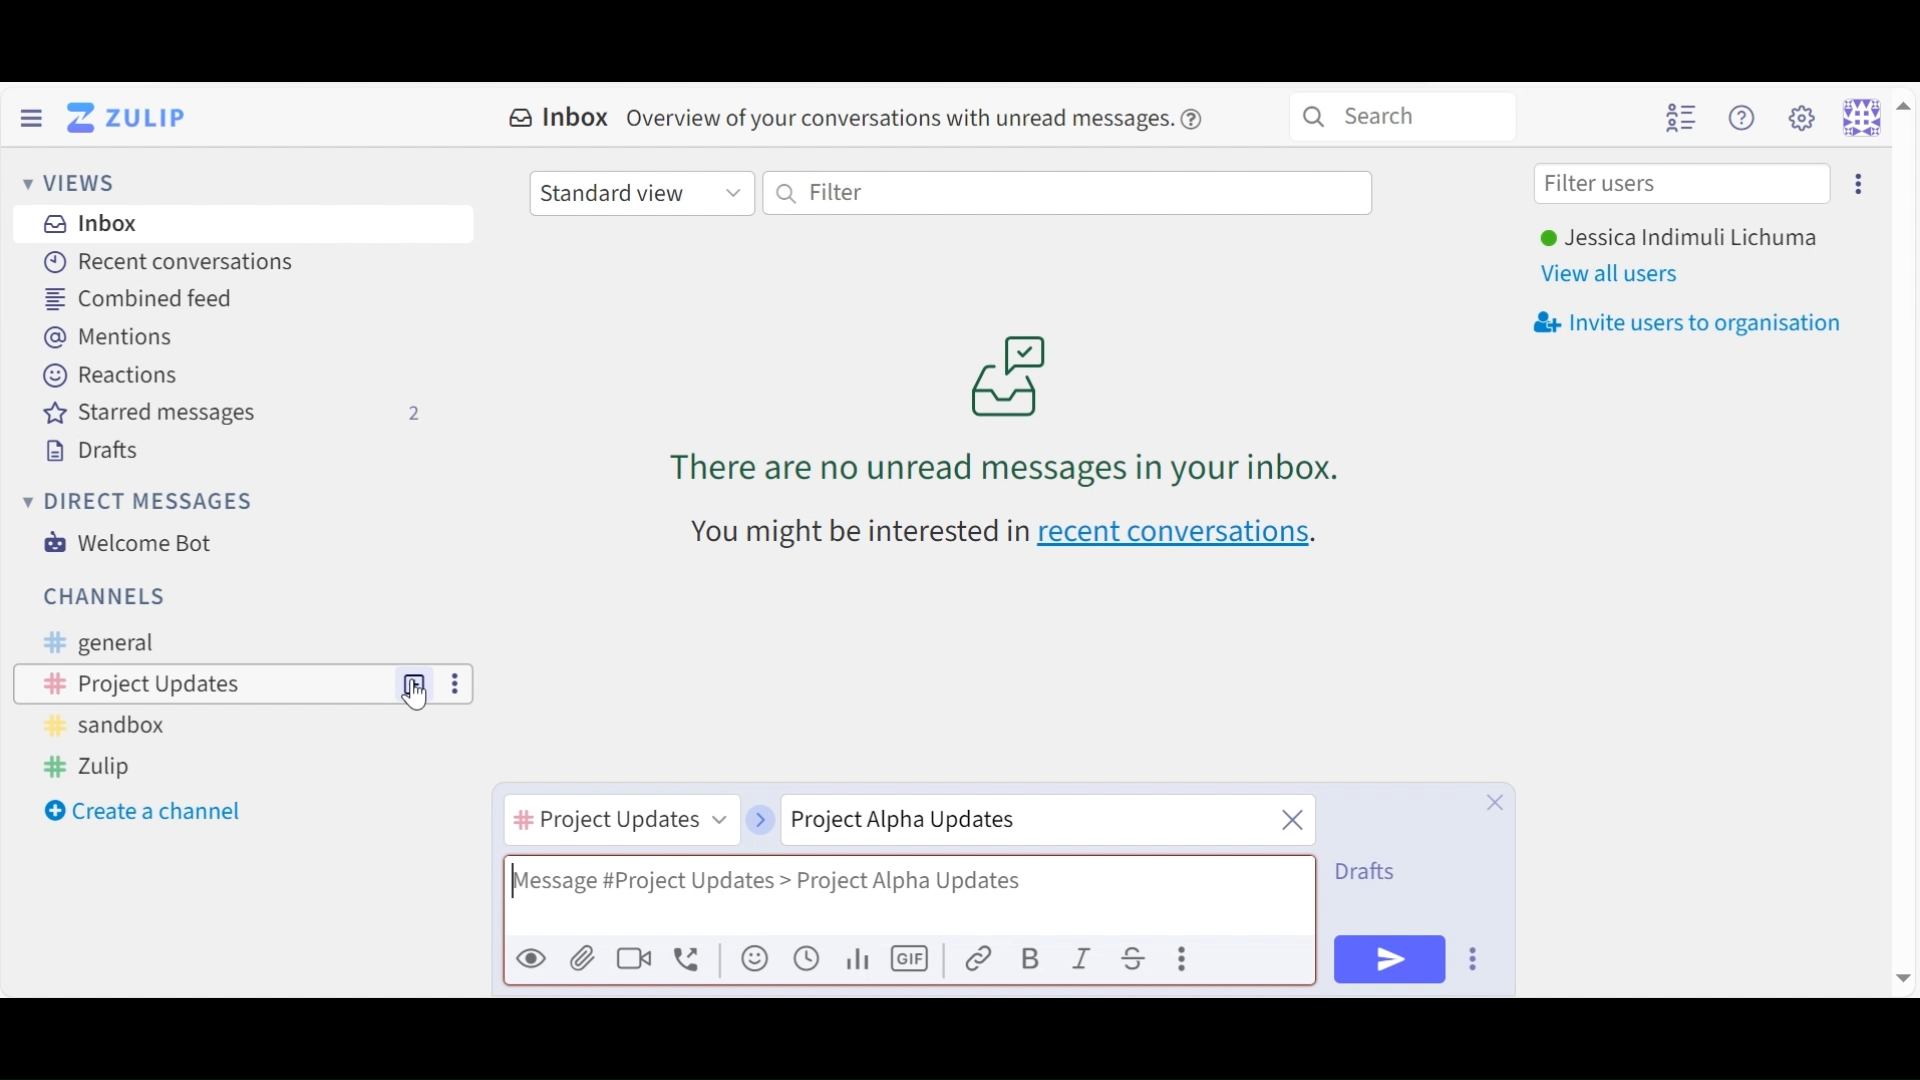 The height and width of the screenshot is (1080, 1920). What do you see at coordinates (1198, 119) in the screenshot?
I see `help` at bounding box center [1198, 119].